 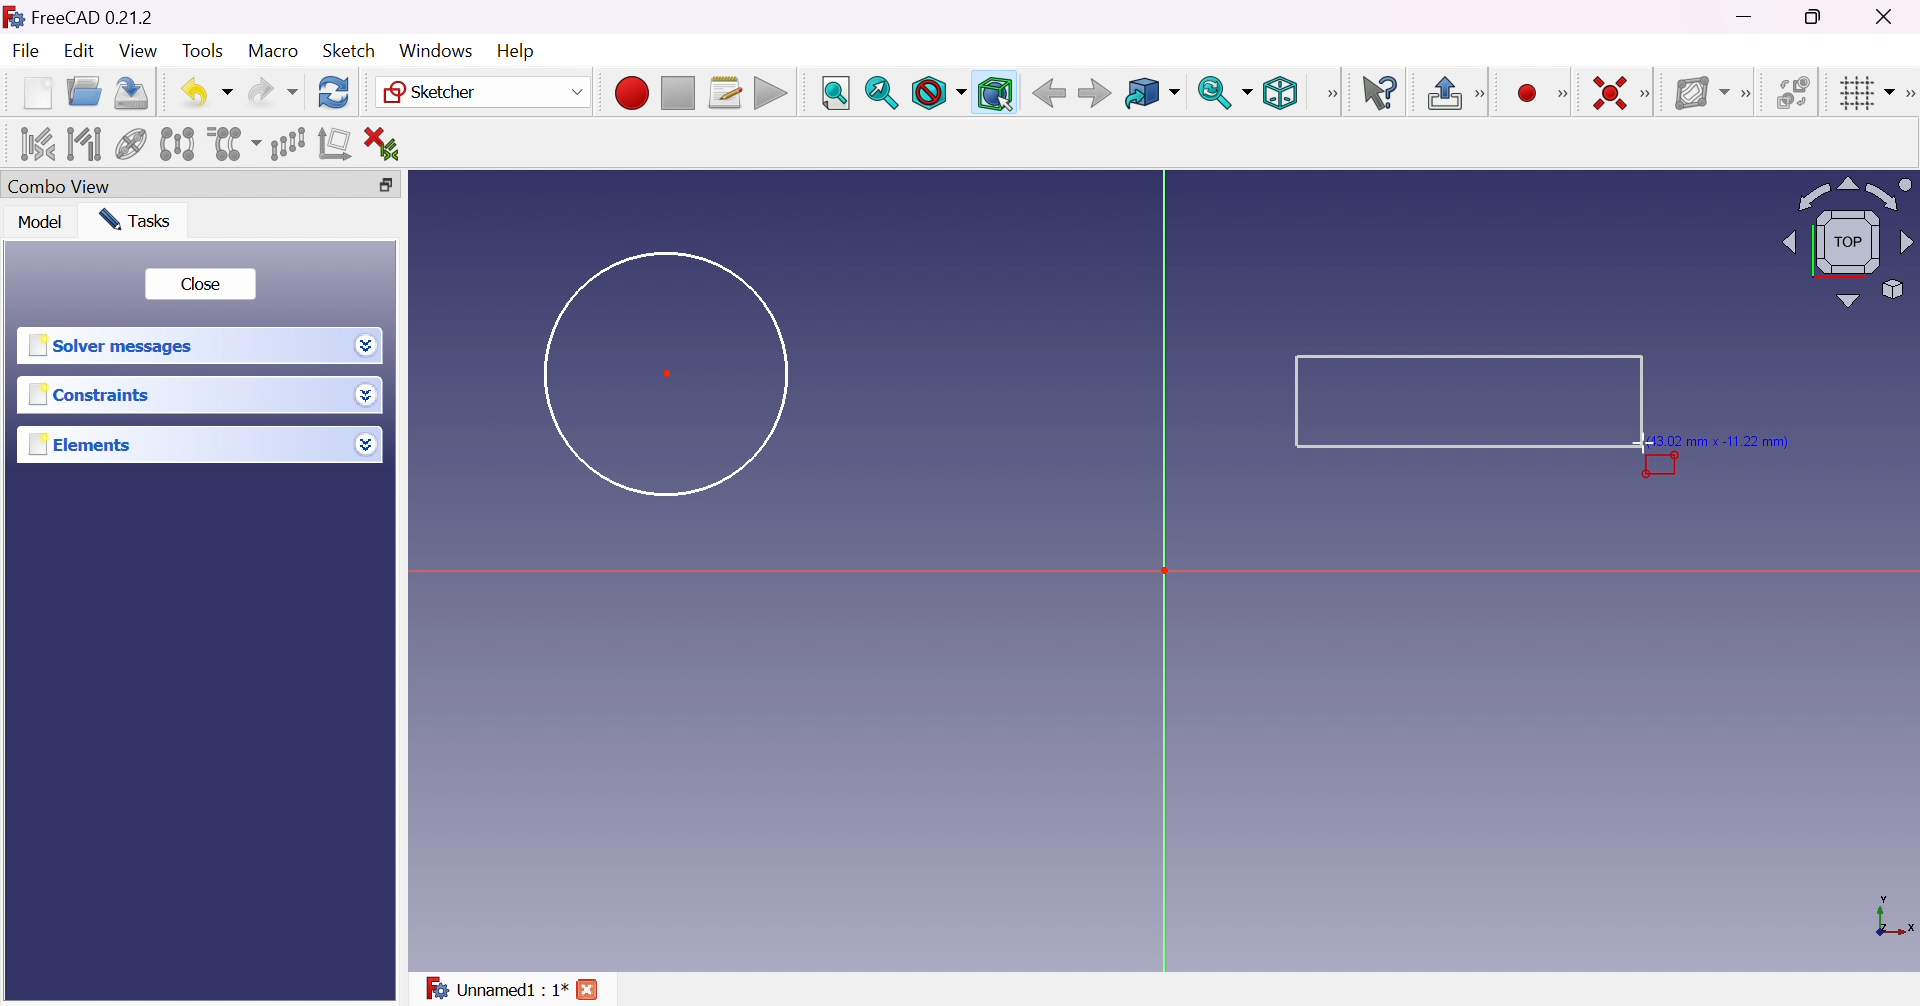 I want to click on Stop macro recording, so click(x=676, y=94).